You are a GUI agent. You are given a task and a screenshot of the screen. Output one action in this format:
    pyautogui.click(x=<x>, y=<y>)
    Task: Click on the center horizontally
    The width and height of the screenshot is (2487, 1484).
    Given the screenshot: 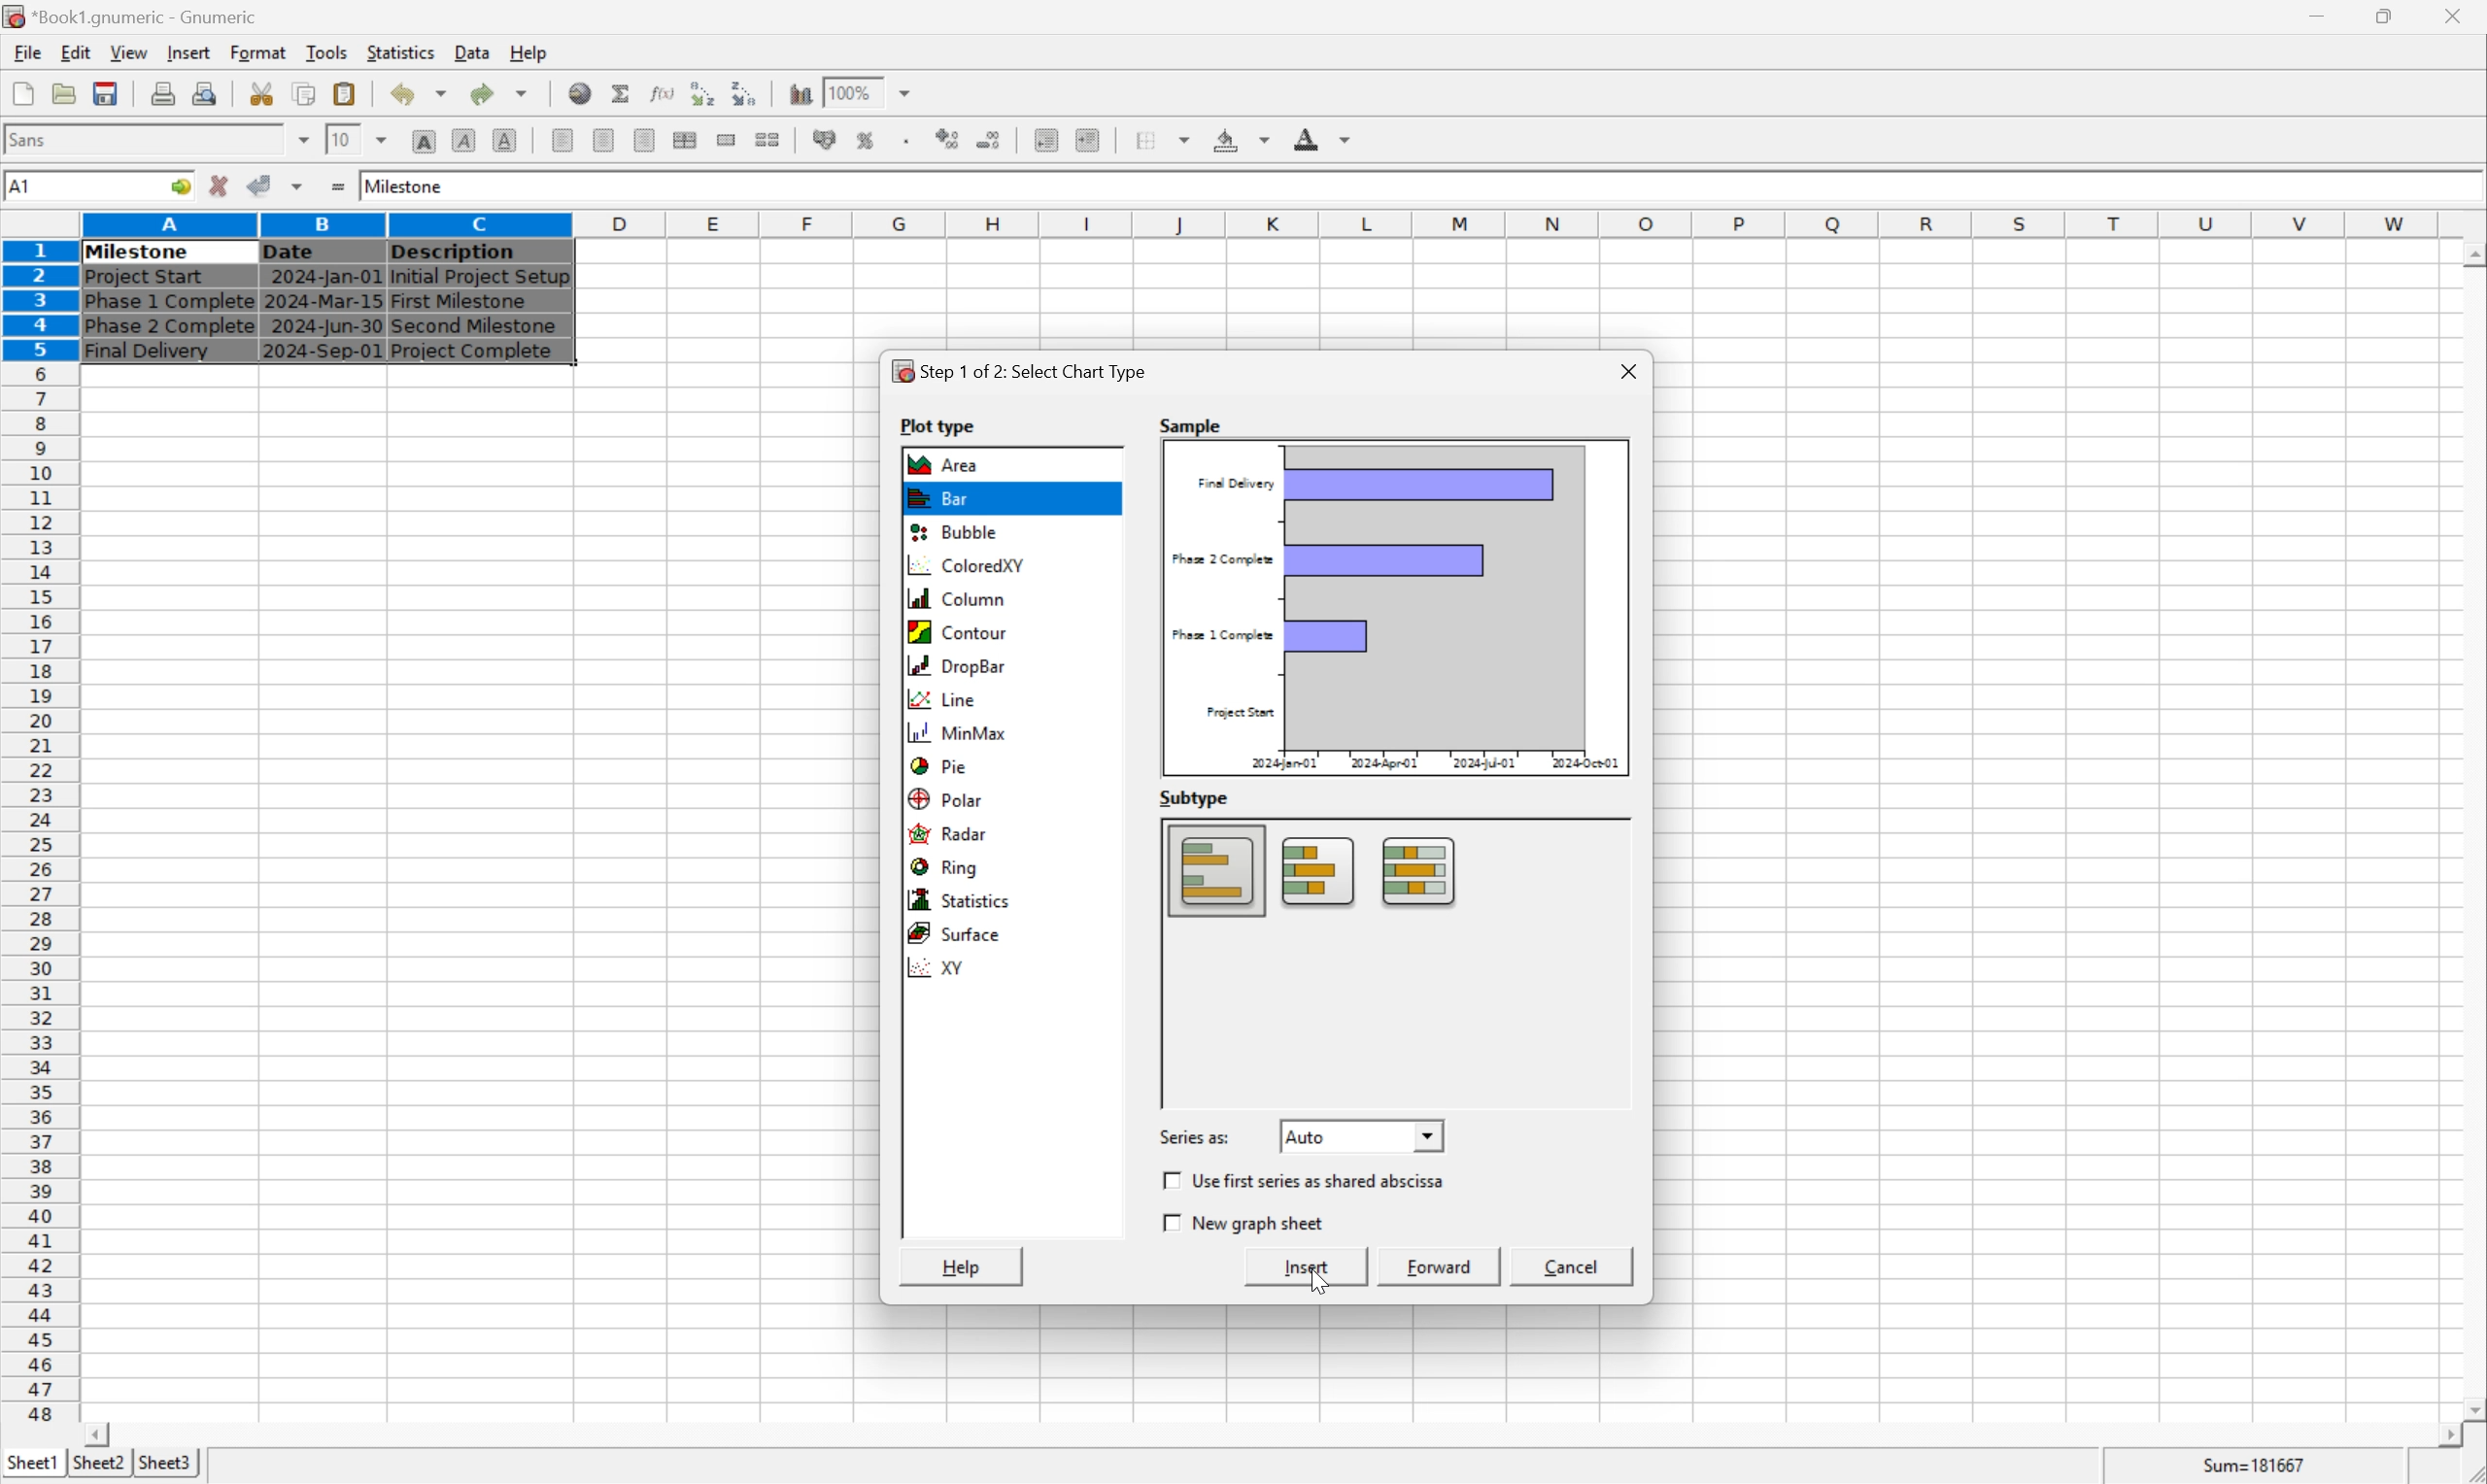 What is the action you would take?
    pyautogui.click(x=602, y=142)
    